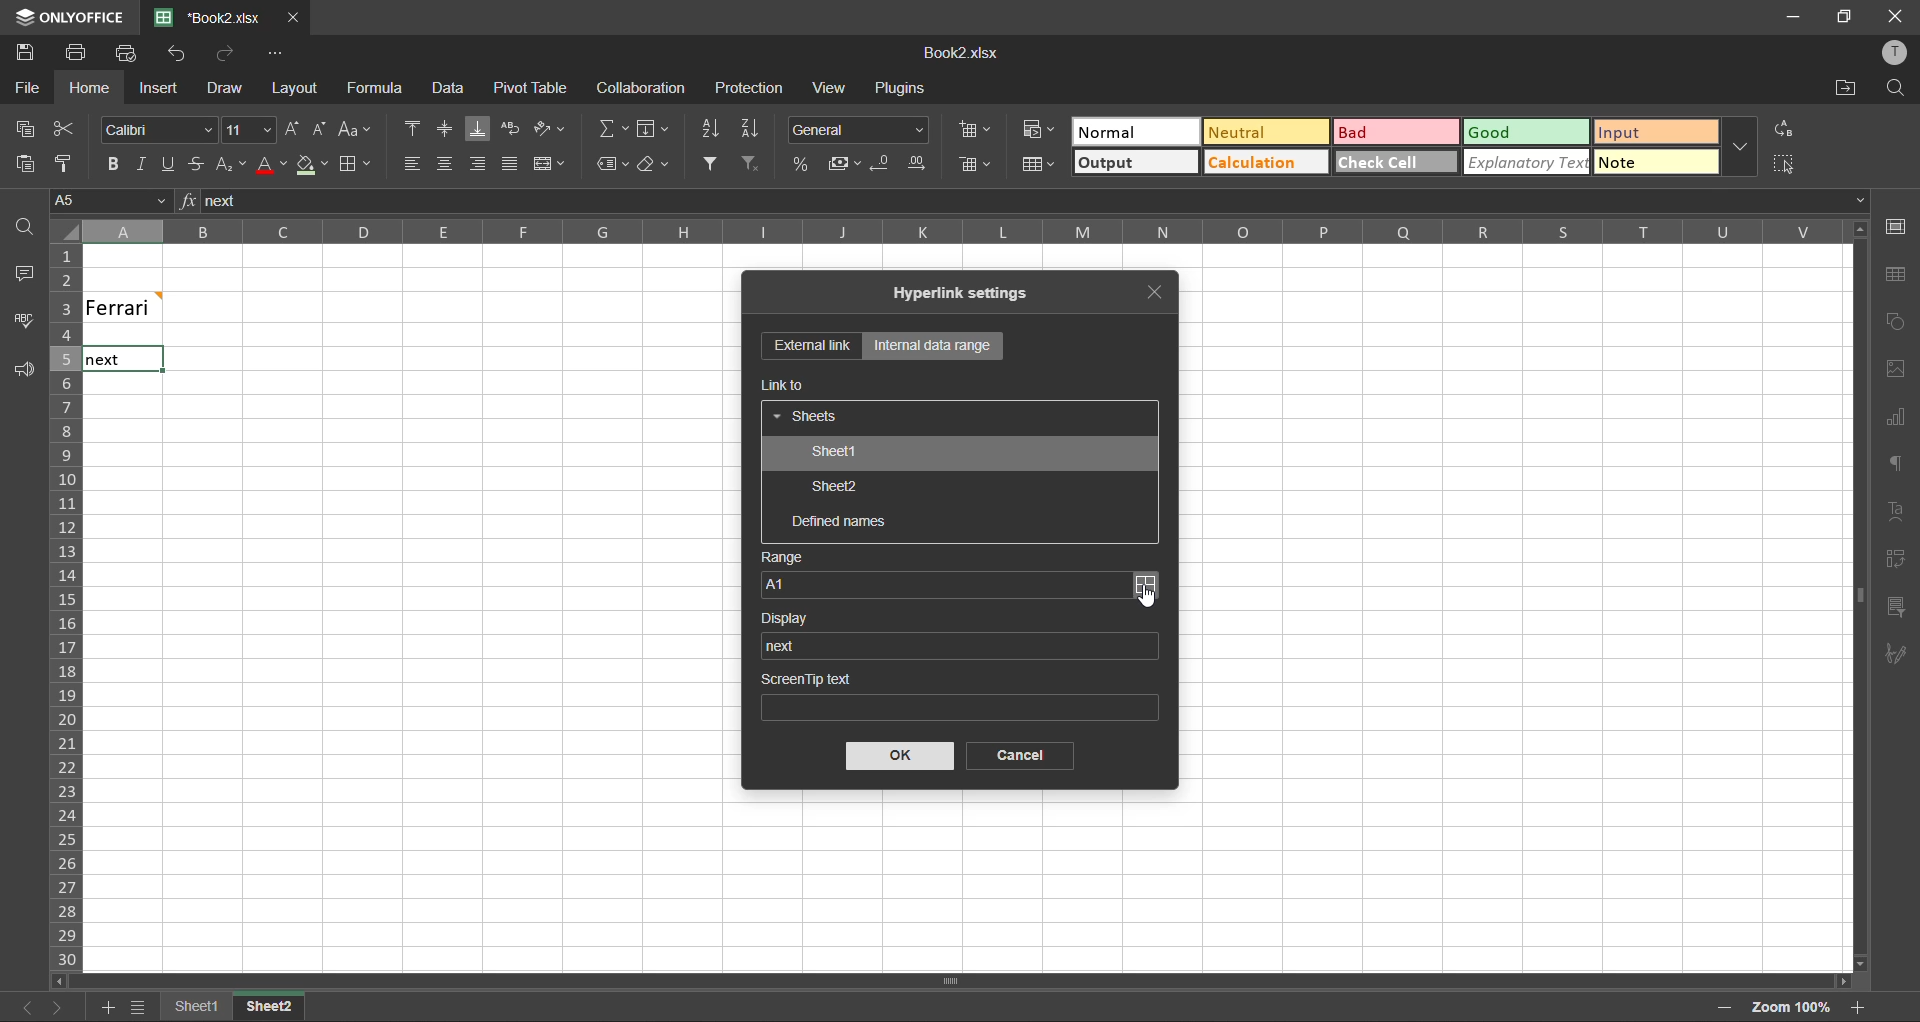 The width and height of the screenshot is (1920, 1022). What do you see at coordinates (1857, 1005) in the screenshot?
I see `zoom in` at bounding box center [1857, 1005].